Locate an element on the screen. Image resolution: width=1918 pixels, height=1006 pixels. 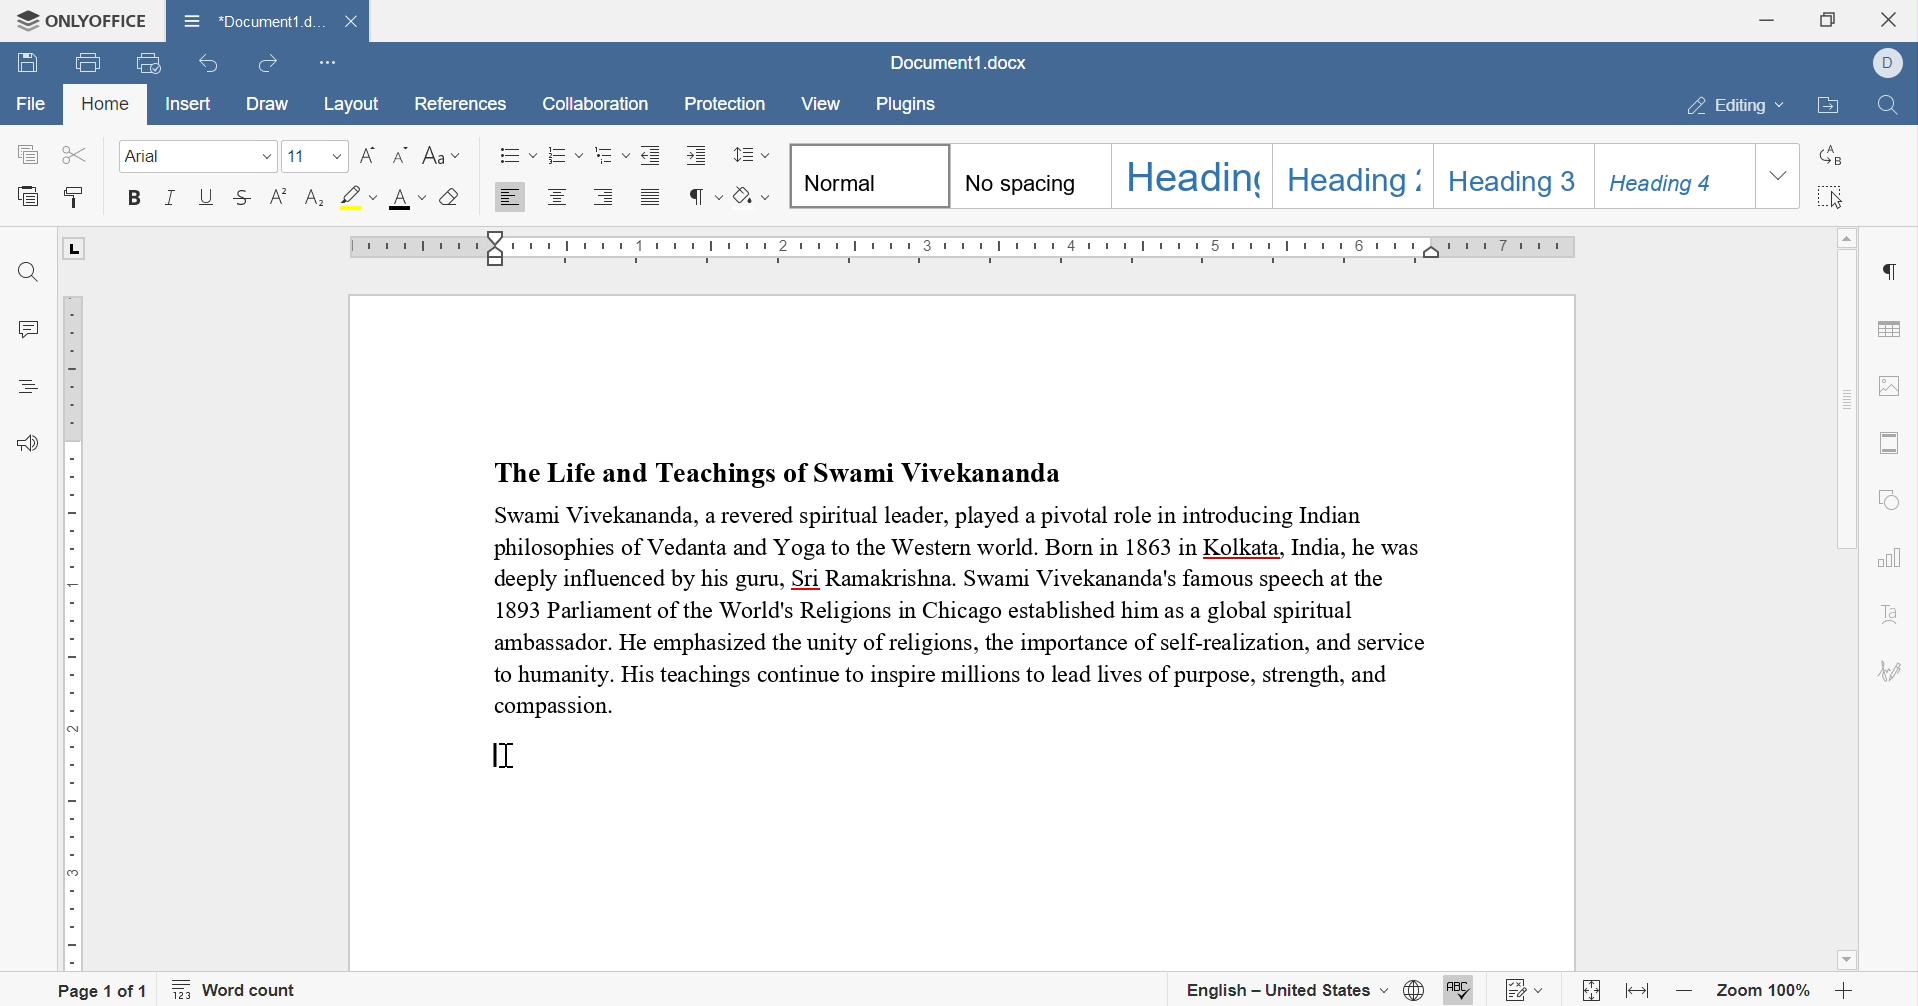
draw is located at coordinates (276, 104).